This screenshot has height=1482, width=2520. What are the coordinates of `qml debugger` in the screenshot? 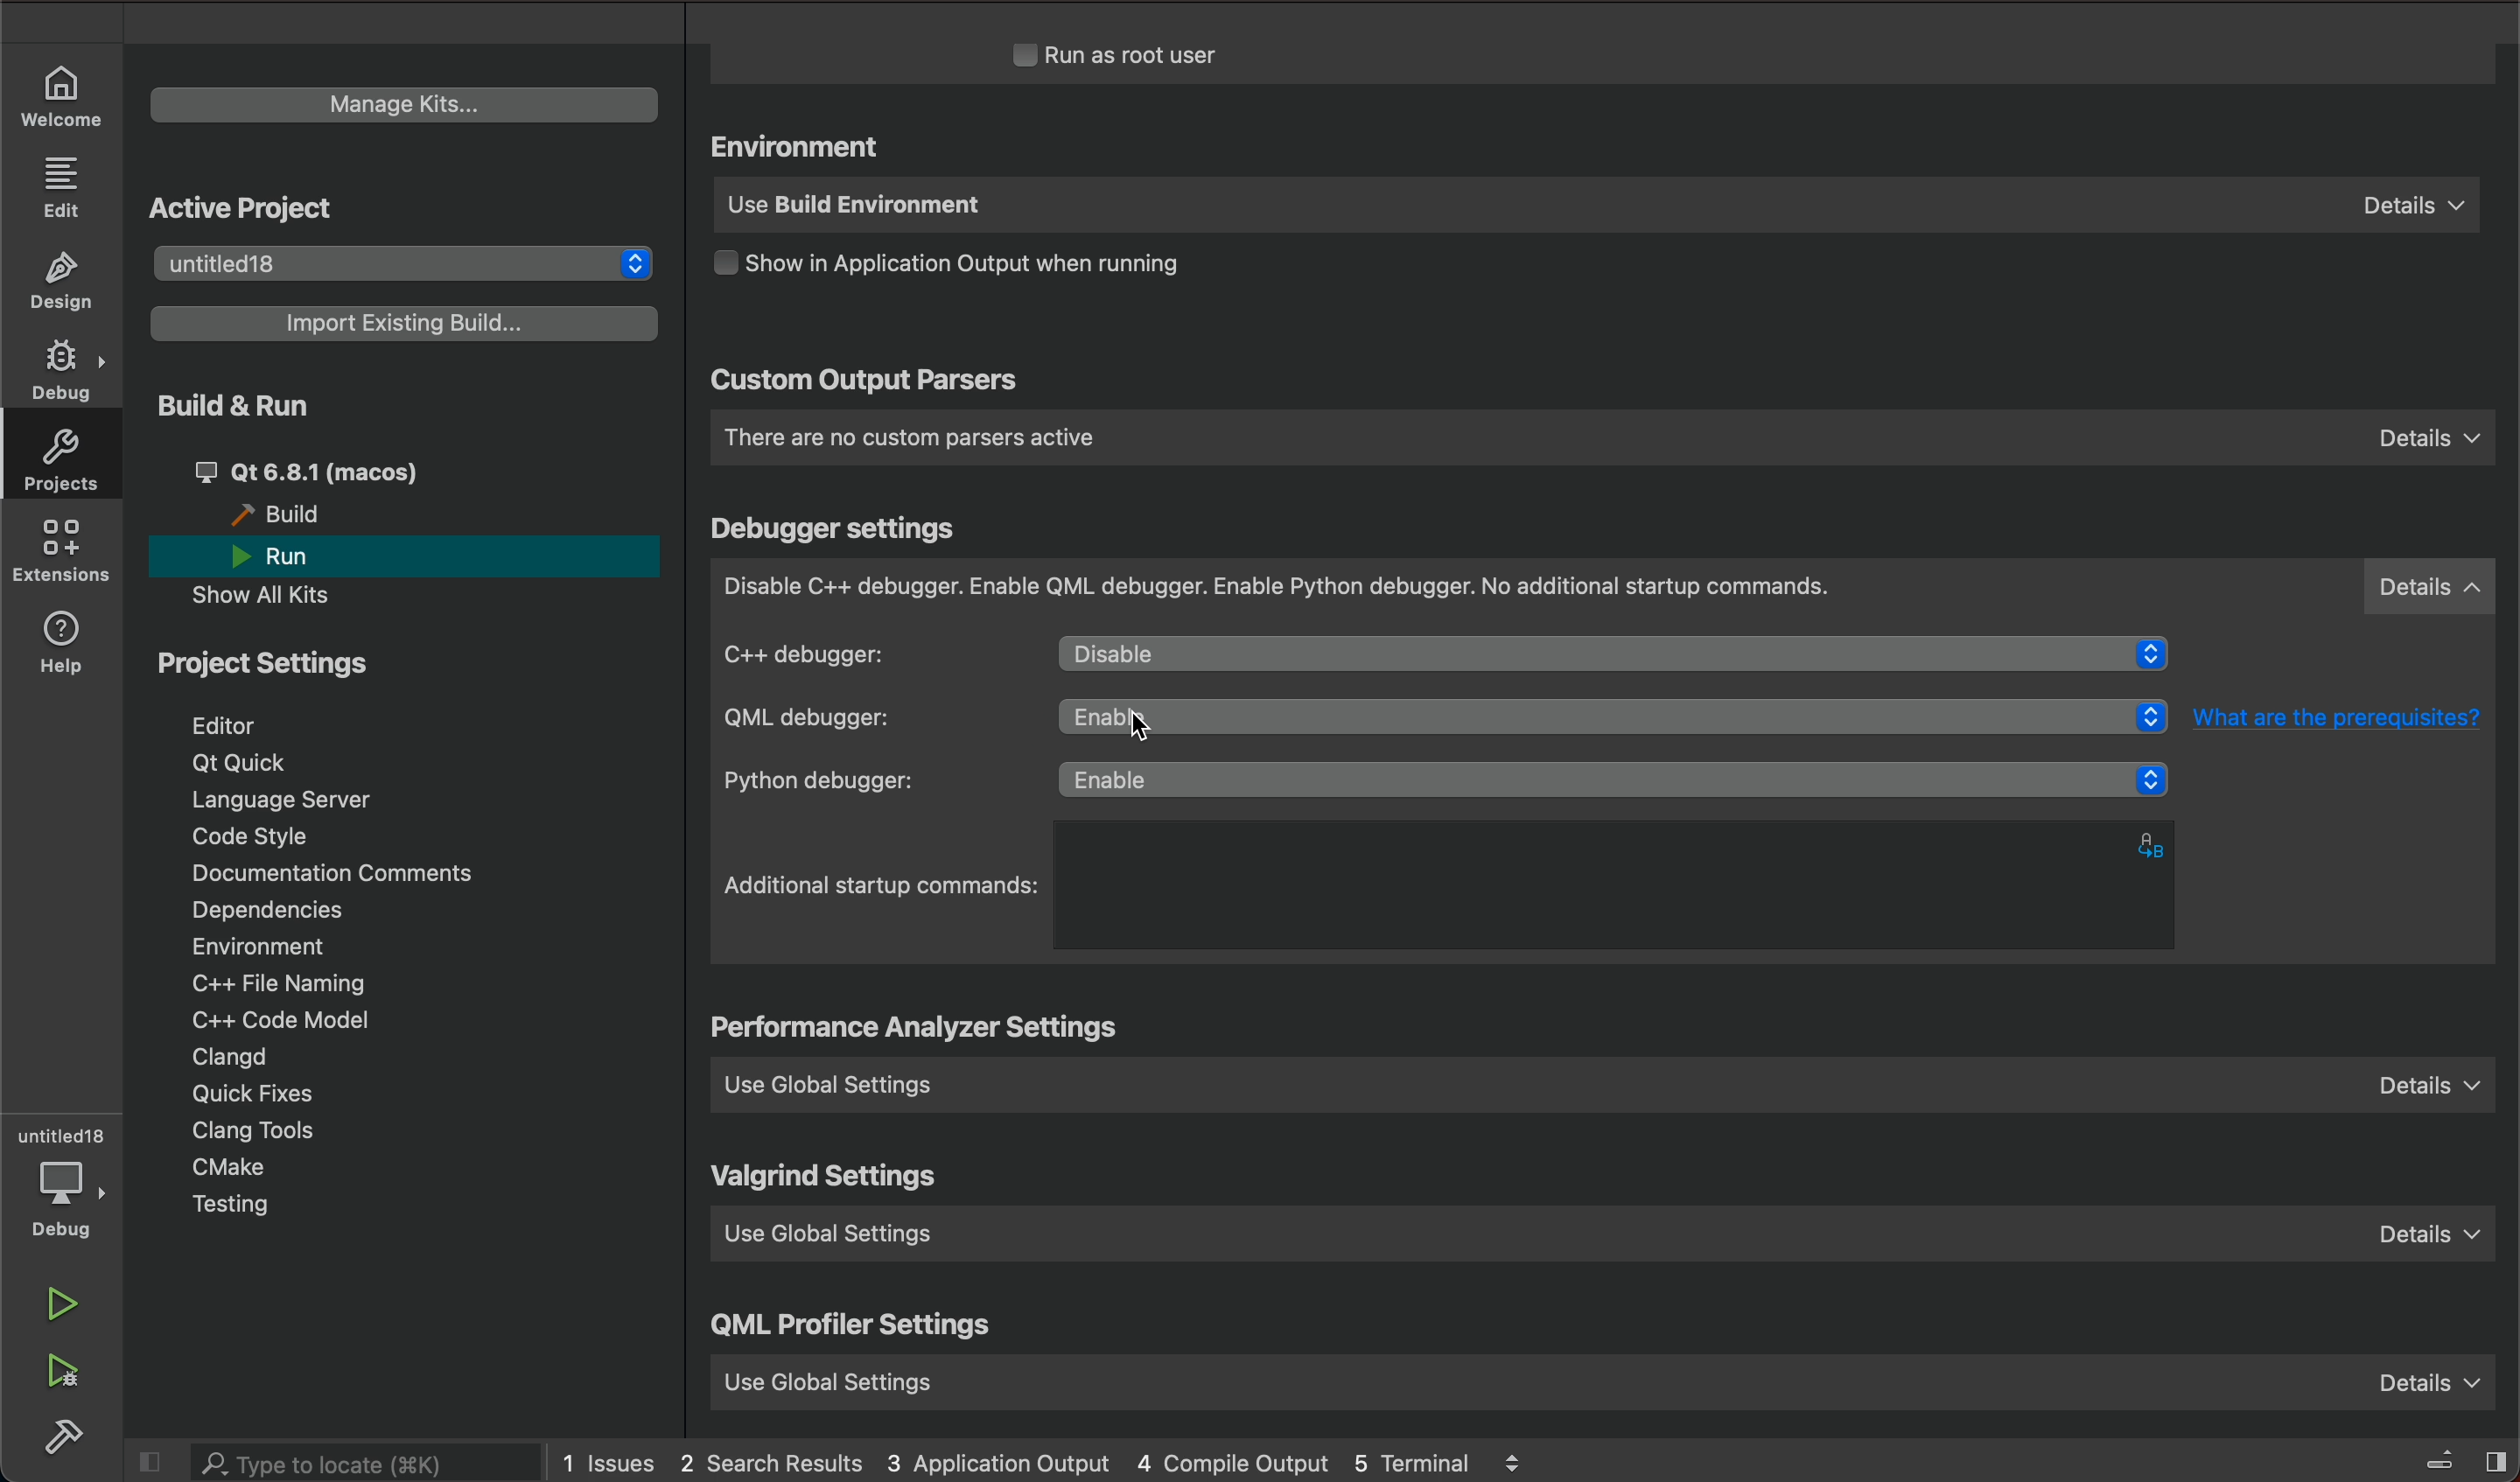 It's located at (856, 718).